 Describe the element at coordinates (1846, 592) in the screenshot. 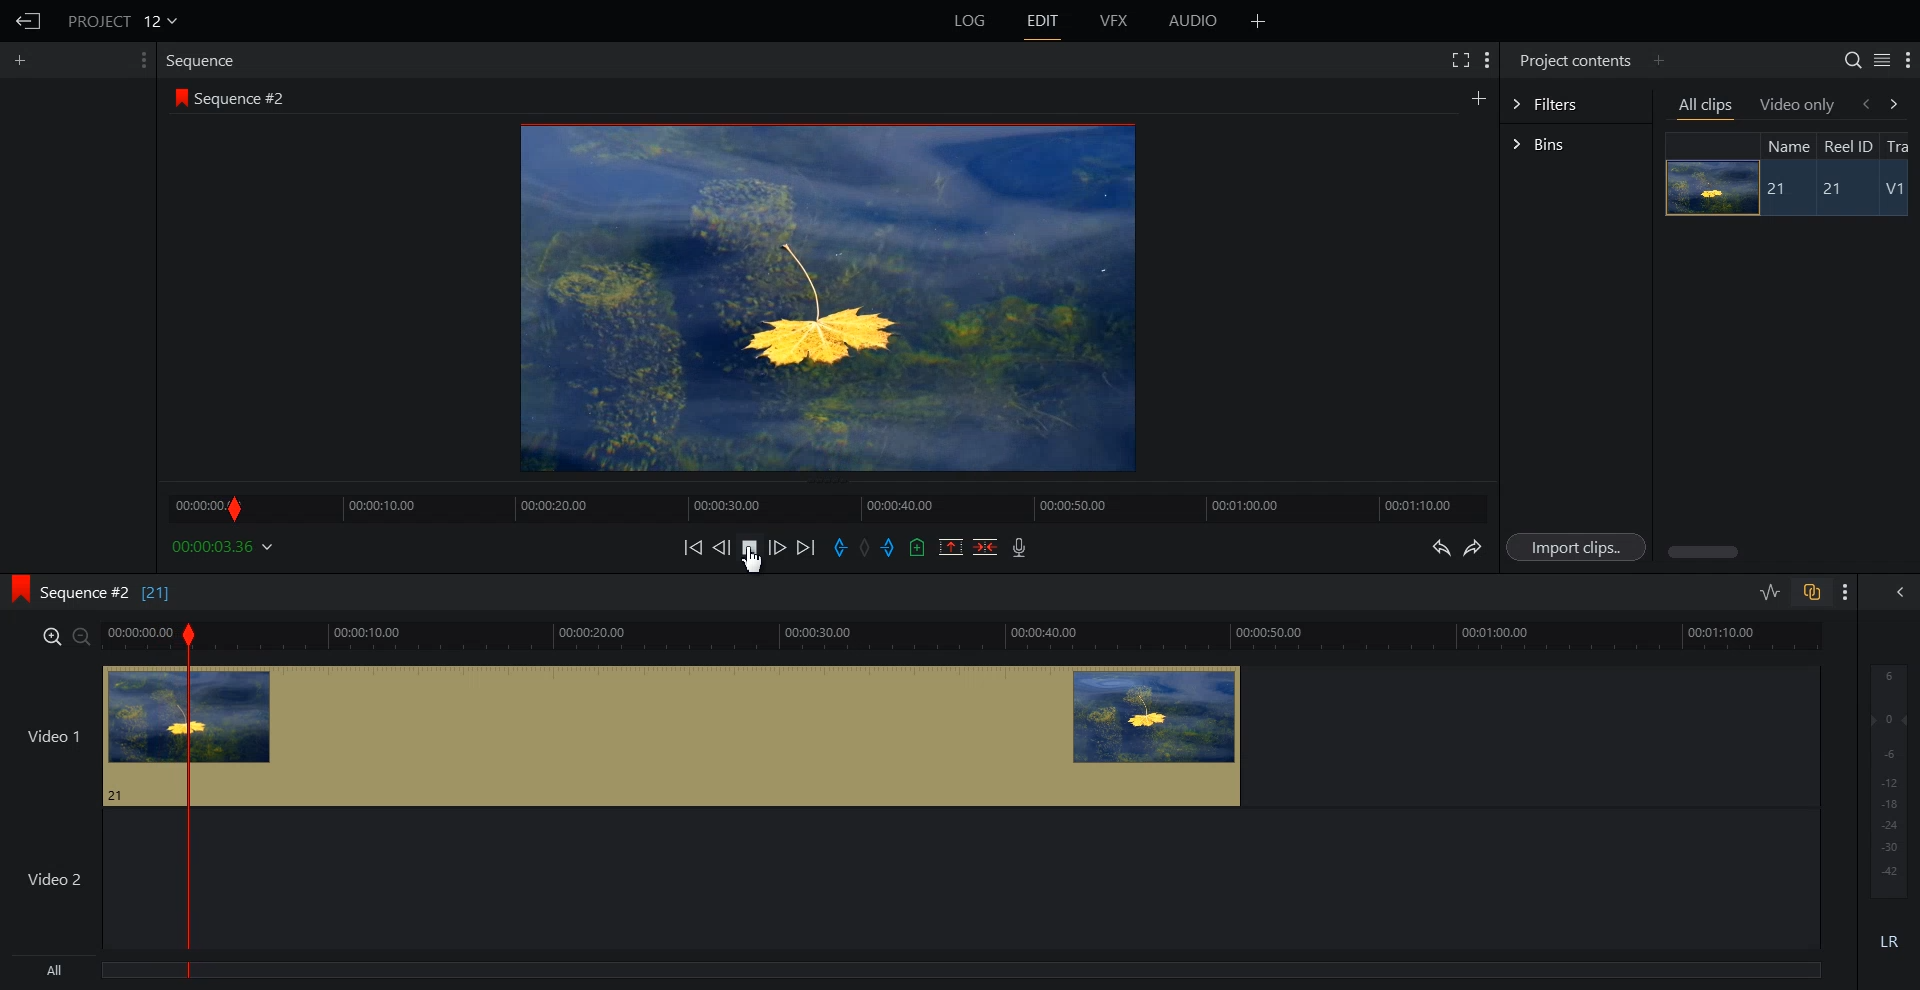

I see `Show setting menu` at that location.